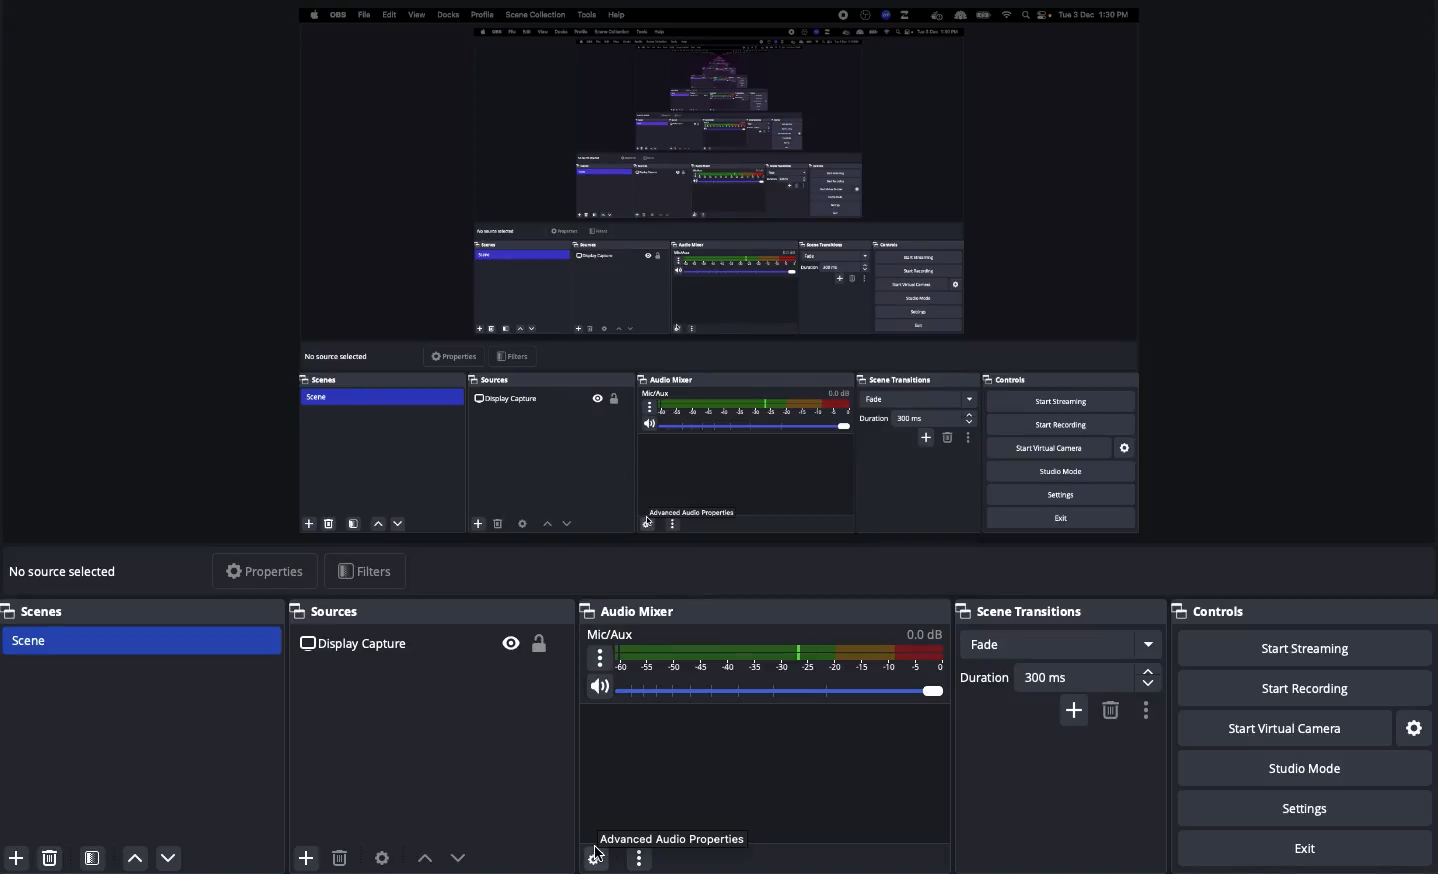  I want to click on Scene, so click(143, 641).